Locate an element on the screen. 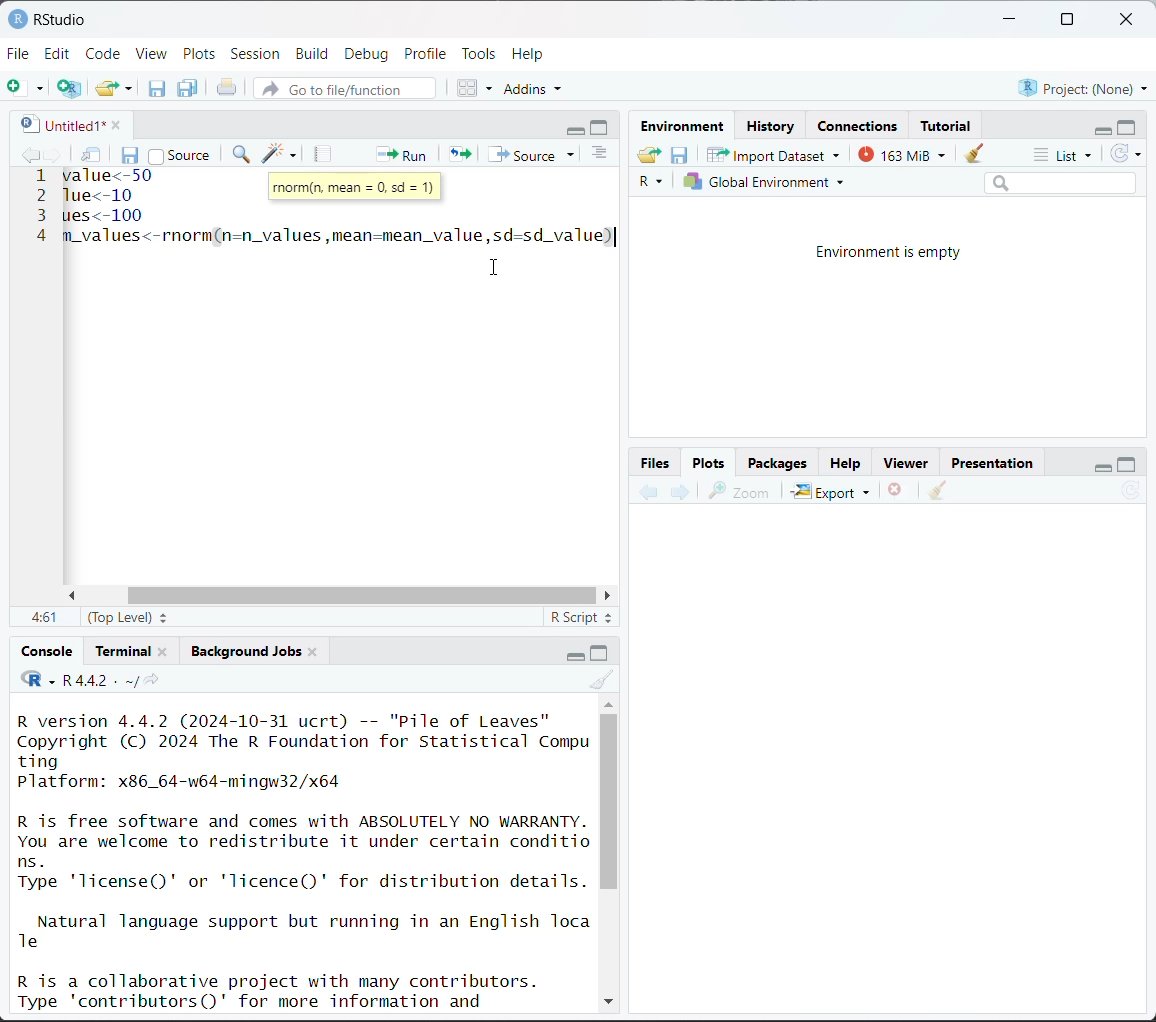  Plots is located at coordinates (200, 53).